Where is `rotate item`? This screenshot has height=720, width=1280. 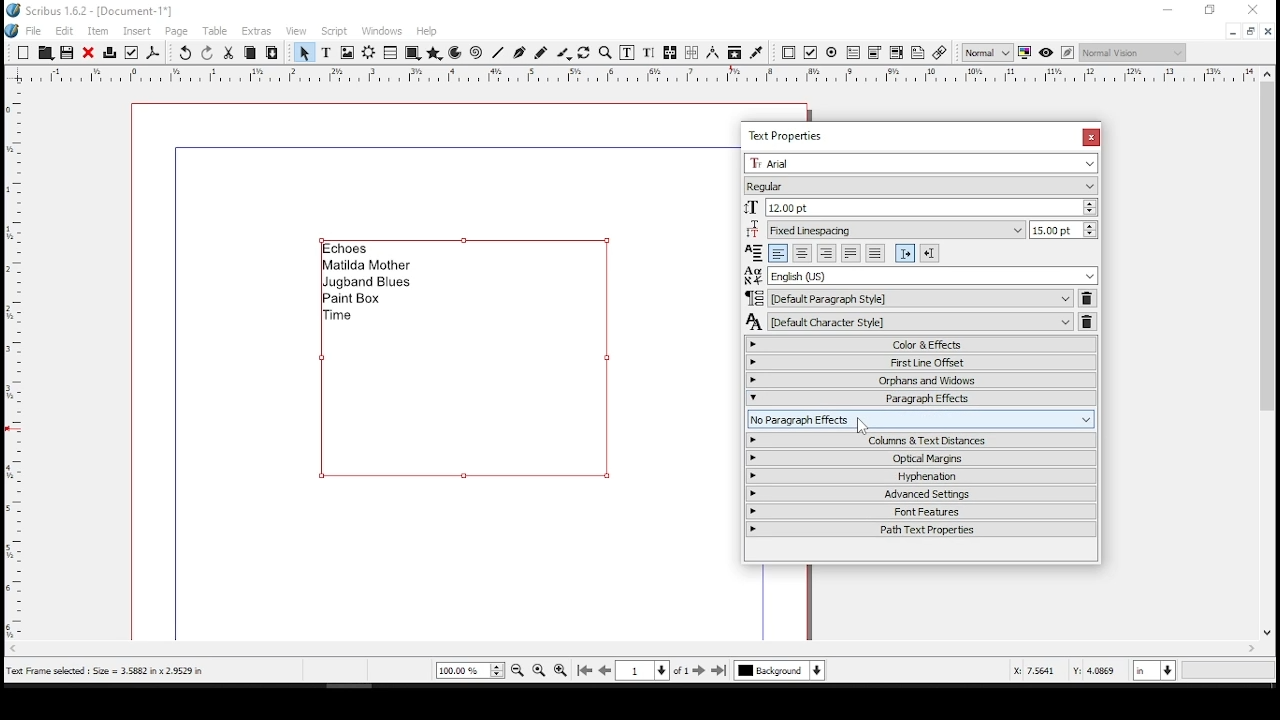 rotate item is located at coordinates (585, 52).